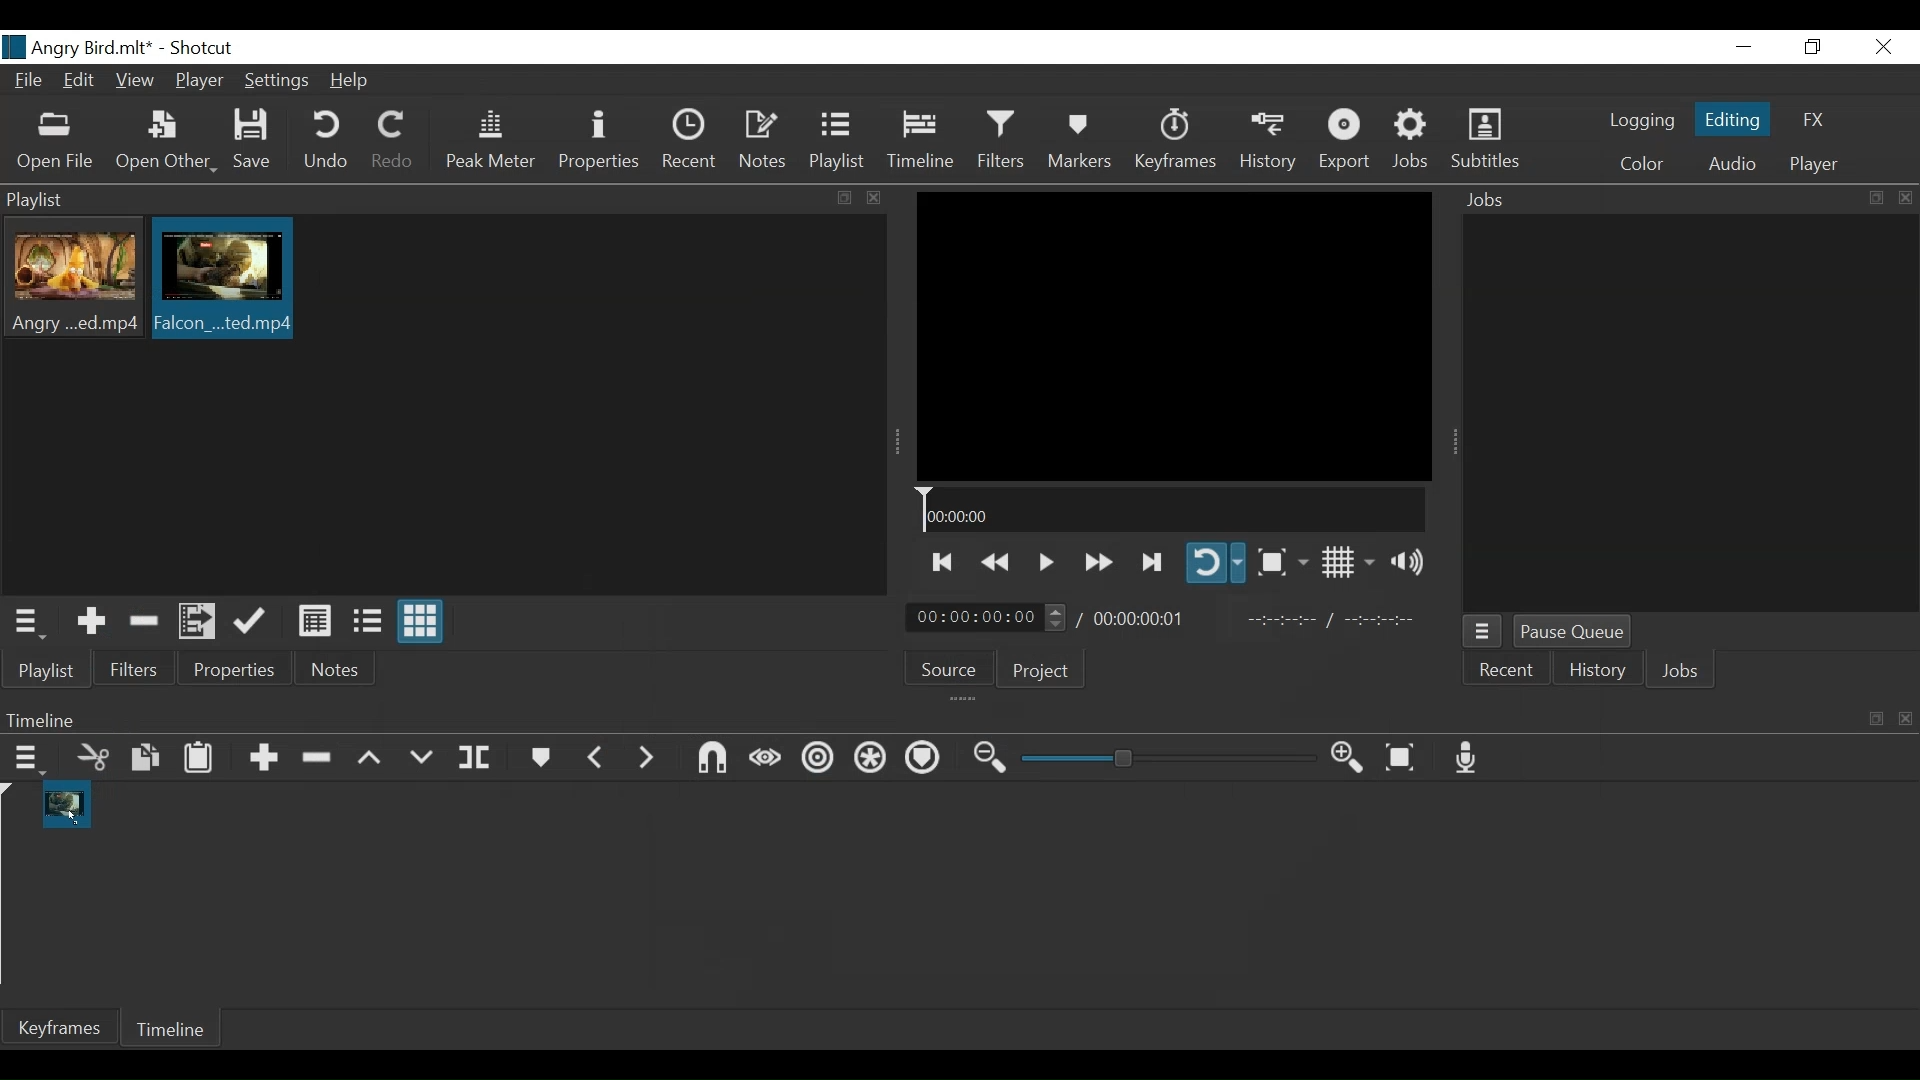  What do you see at coordinates (821, 761) in the screenshot?
I see `Ripple` at bounding box center [821, 761].